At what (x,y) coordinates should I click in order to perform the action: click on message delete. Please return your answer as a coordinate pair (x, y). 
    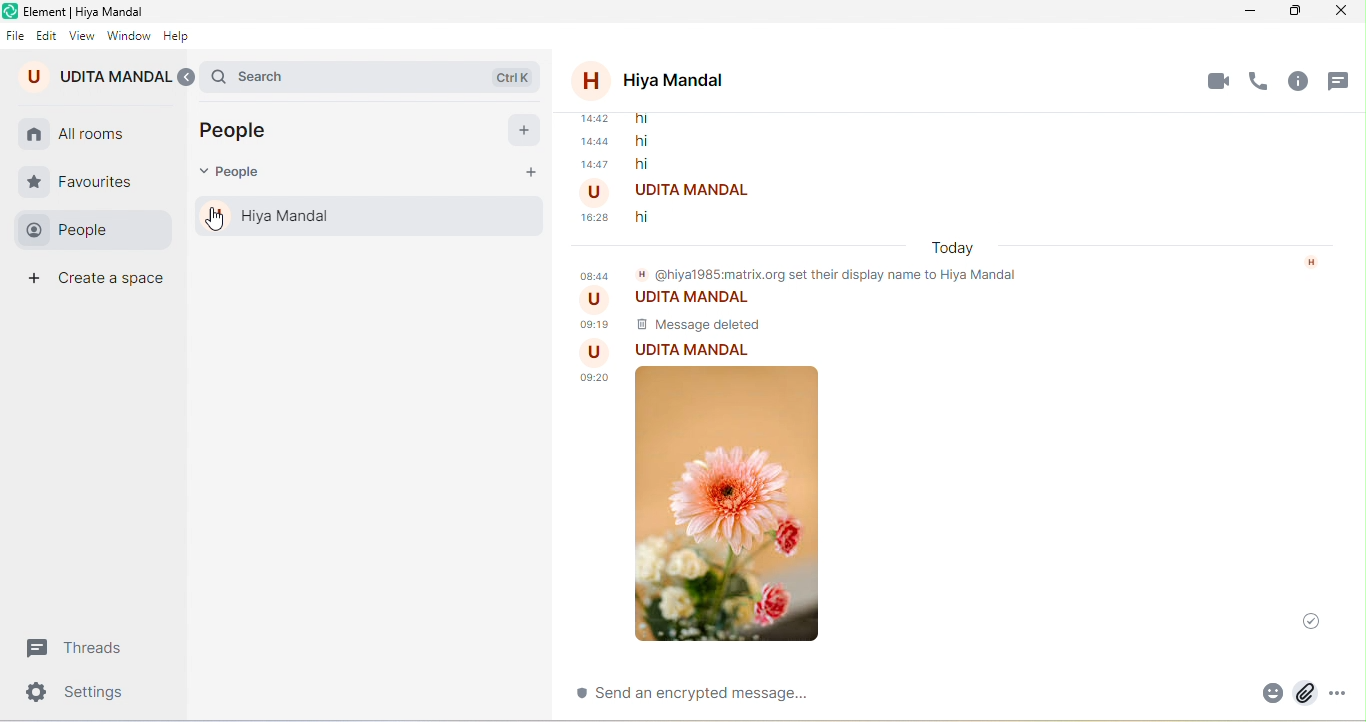
    Looking at the image, I should click on (698, 325).